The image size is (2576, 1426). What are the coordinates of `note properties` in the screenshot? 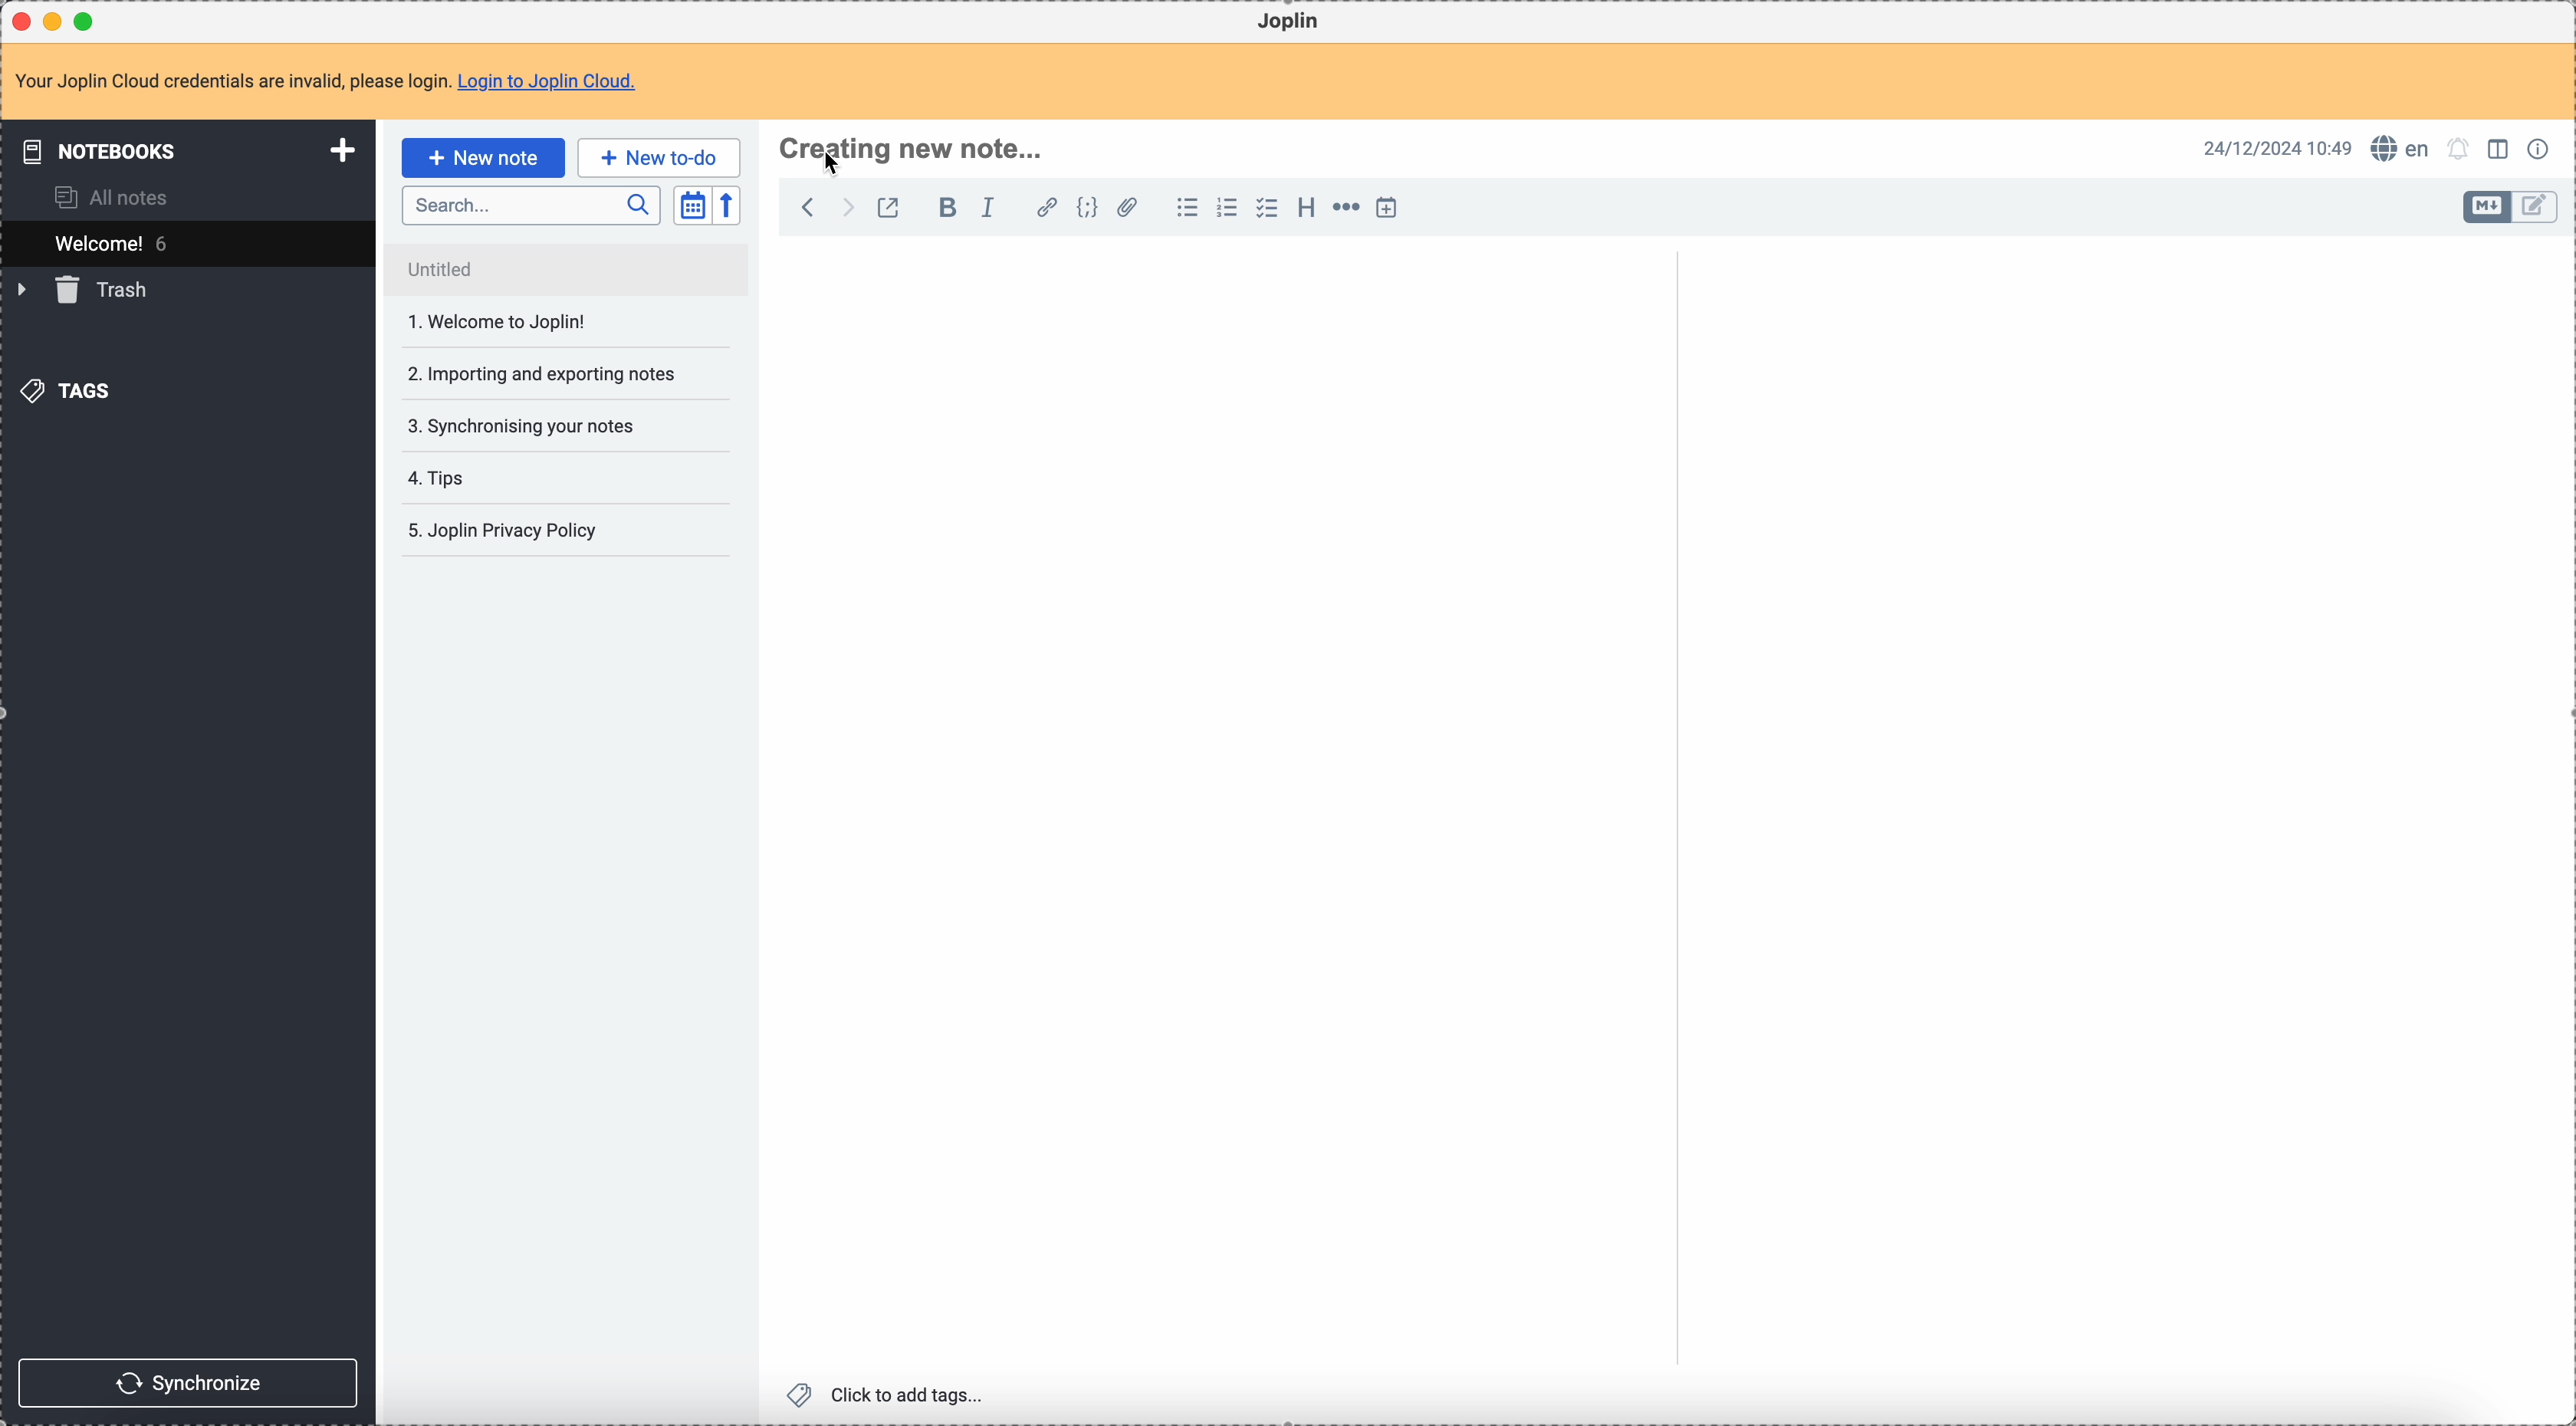 It's located at (2542, 147).